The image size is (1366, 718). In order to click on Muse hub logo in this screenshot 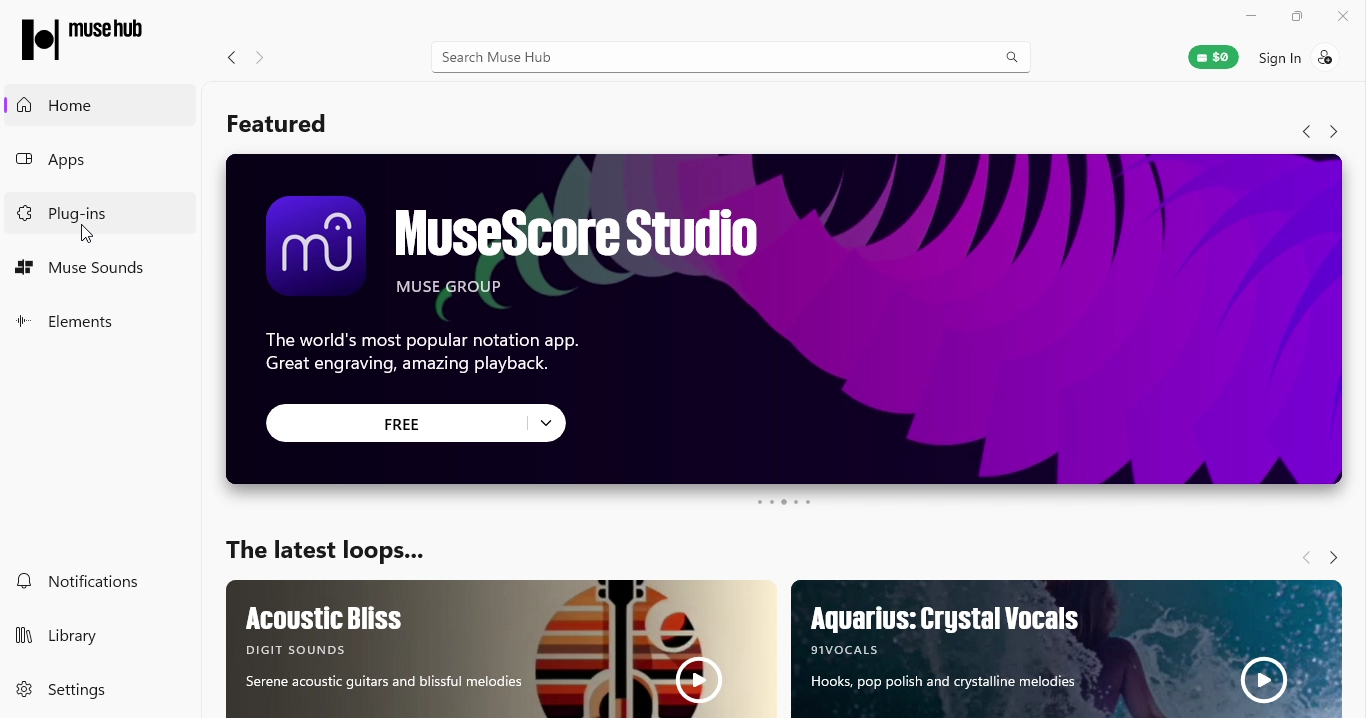, I will do `click(80, 39)`.